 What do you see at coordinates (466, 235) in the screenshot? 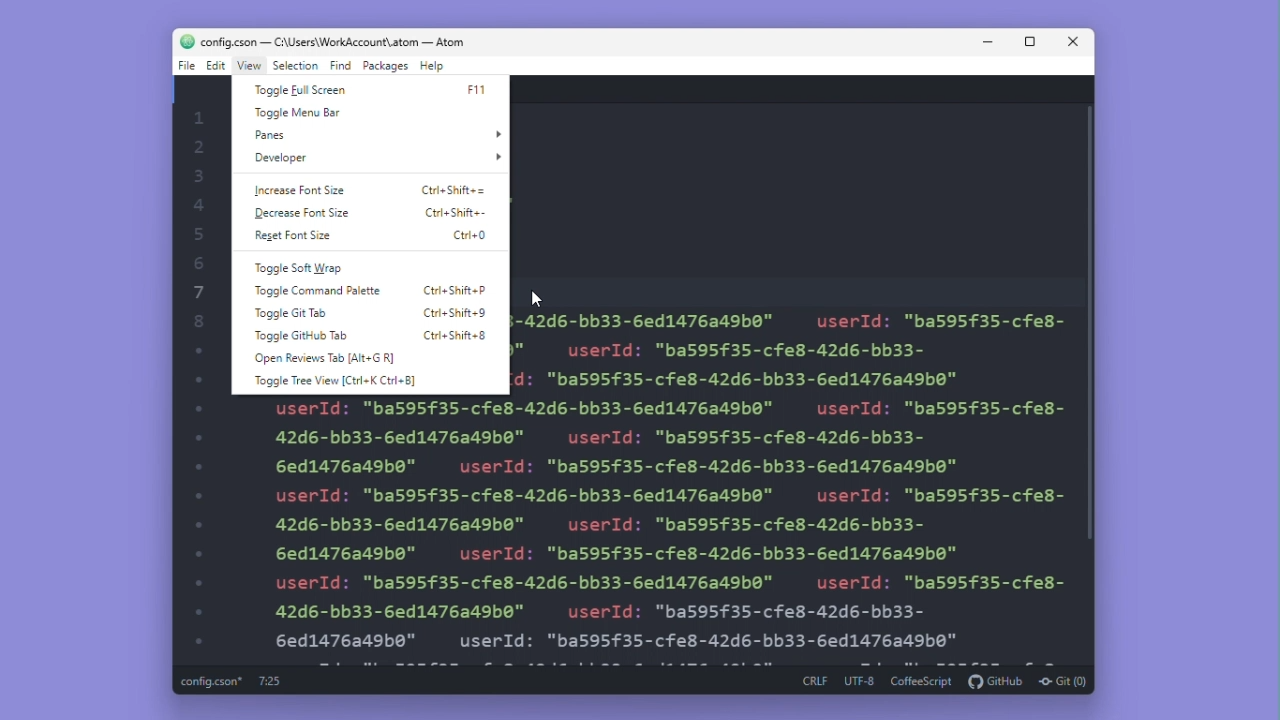
I see `ctrl+0` at bounding box center [466, 235].